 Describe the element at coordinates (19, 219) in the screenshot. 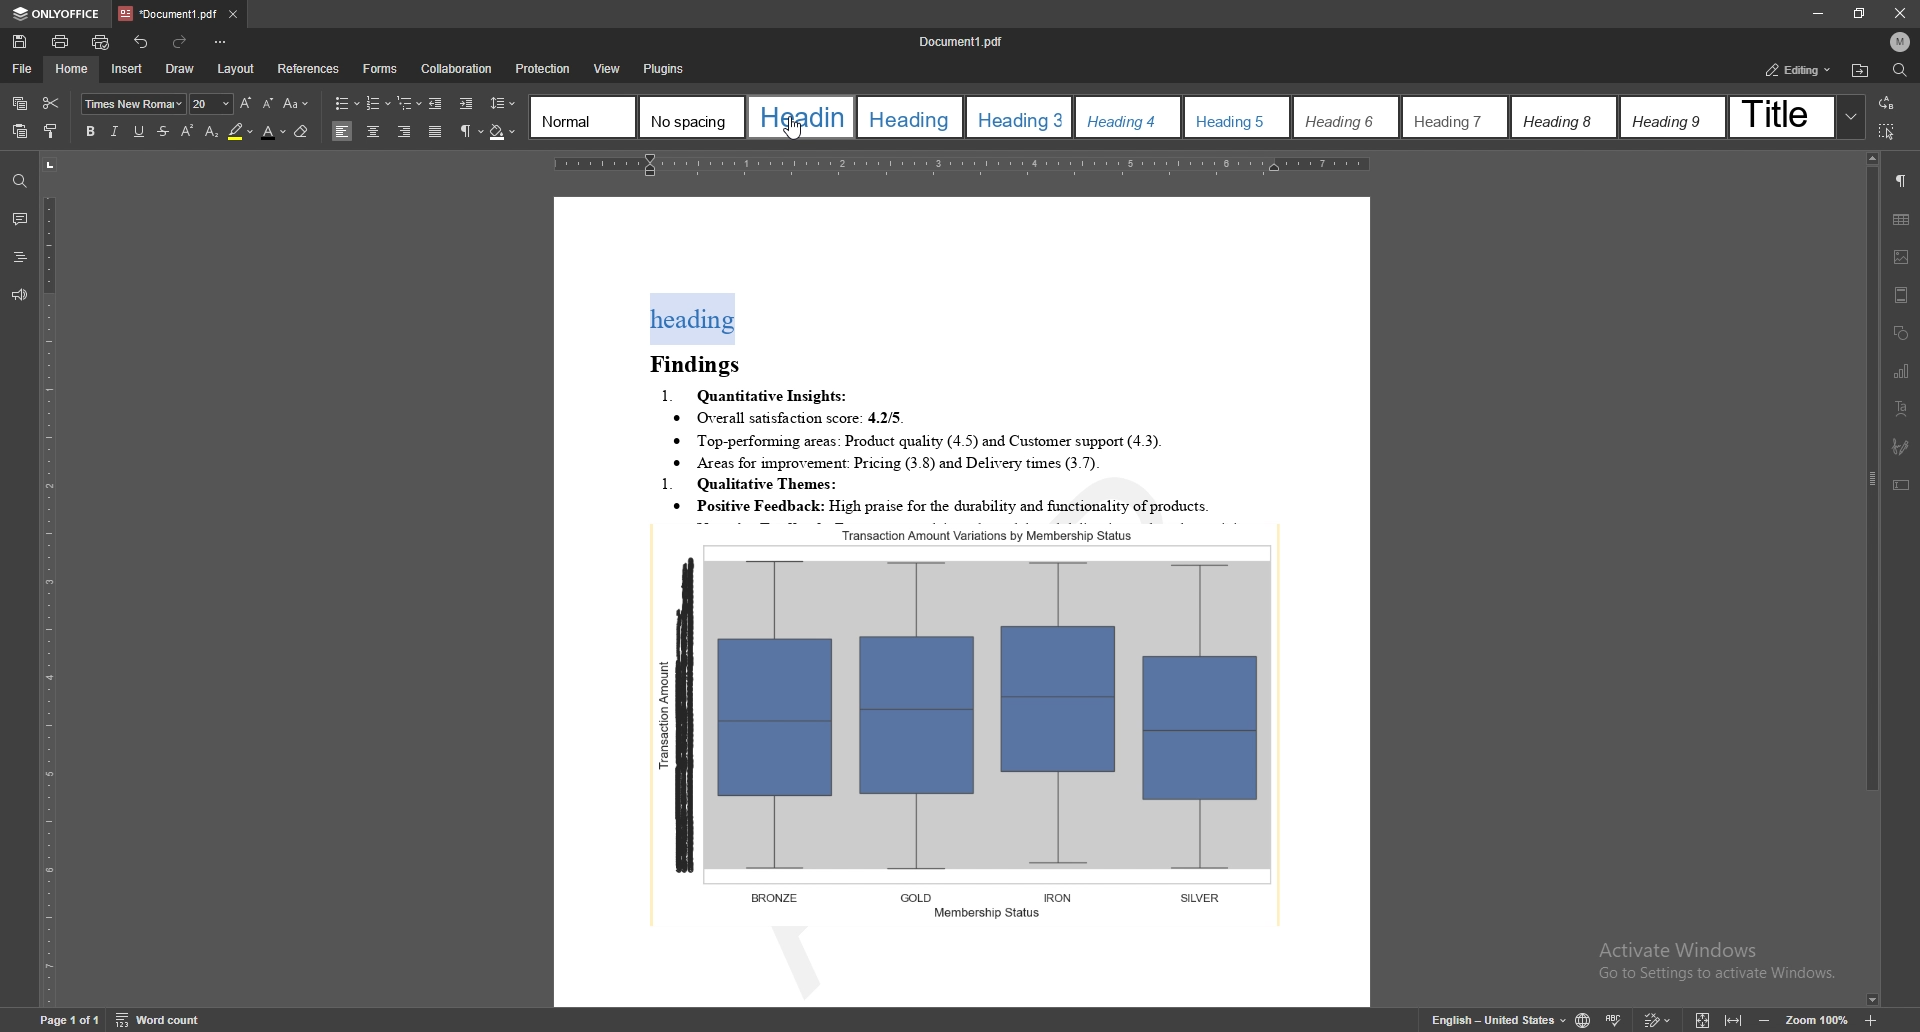

I see `comment` at that location.